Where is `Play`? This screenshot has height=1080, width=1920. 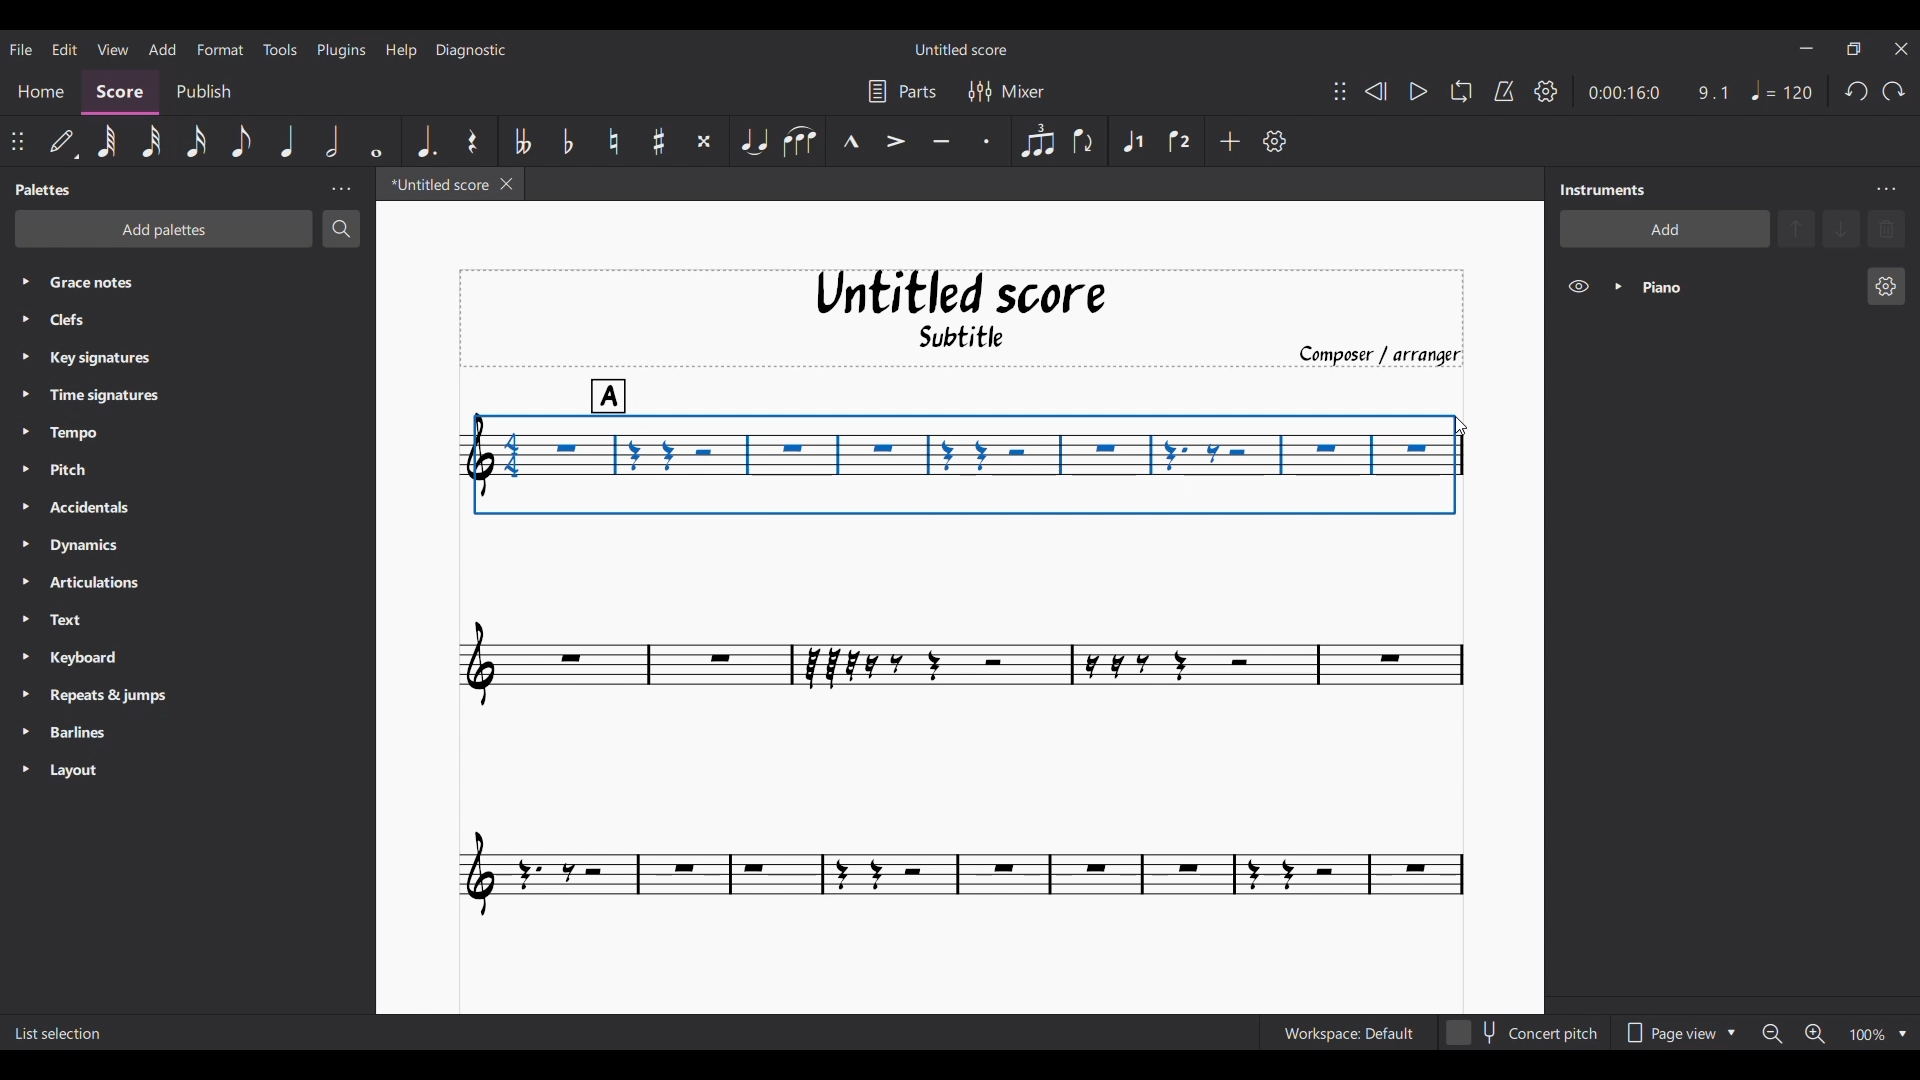 Play is located at coordinates (1418, 91).